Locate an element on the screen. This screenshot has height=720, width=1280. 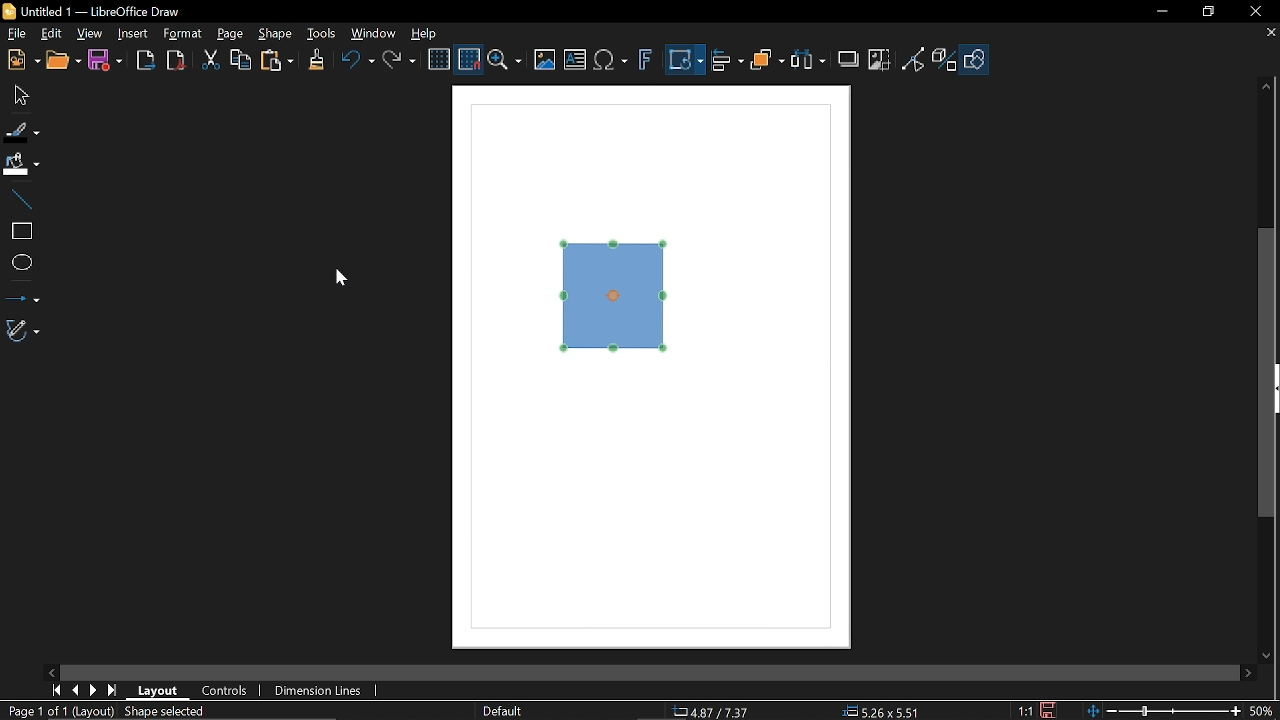
Diagram rotated is located at coordinates (618, 296).